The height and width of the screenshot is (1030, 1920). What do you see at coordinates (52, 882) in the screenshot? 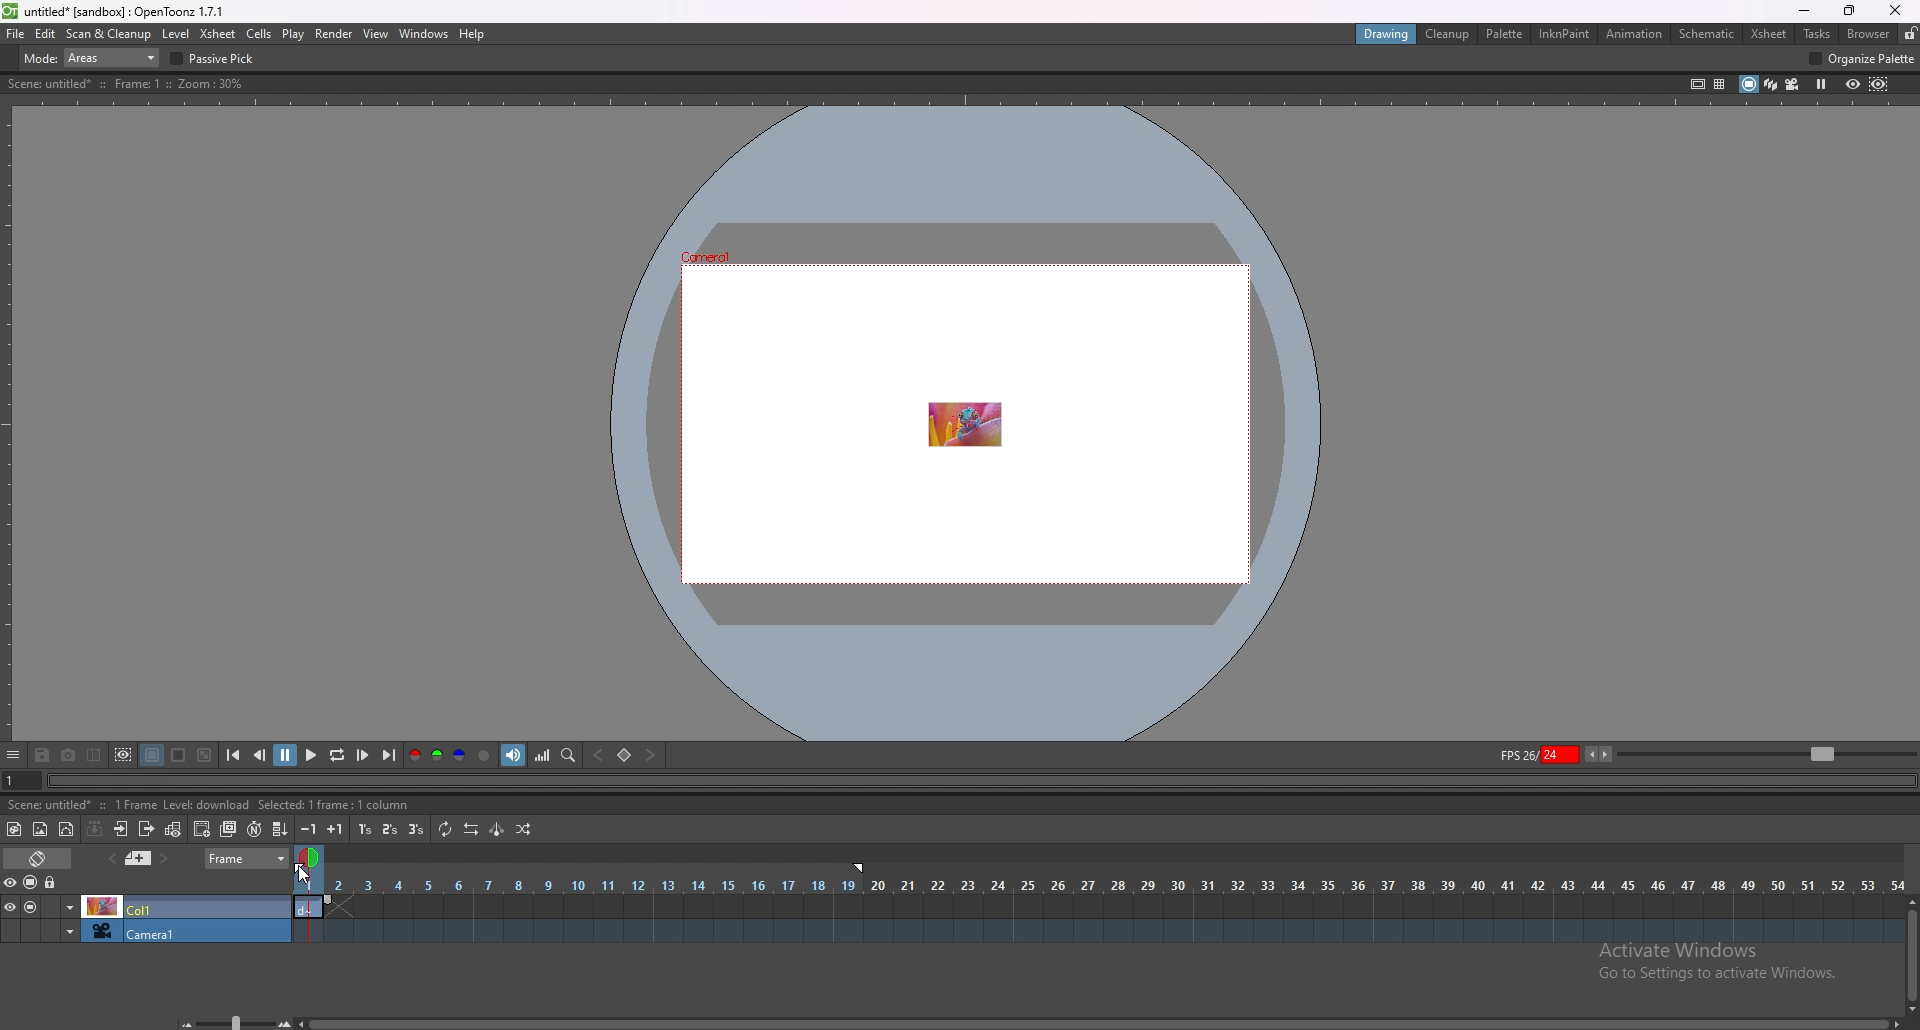
I see `lock` at bounding box center [52, 882].